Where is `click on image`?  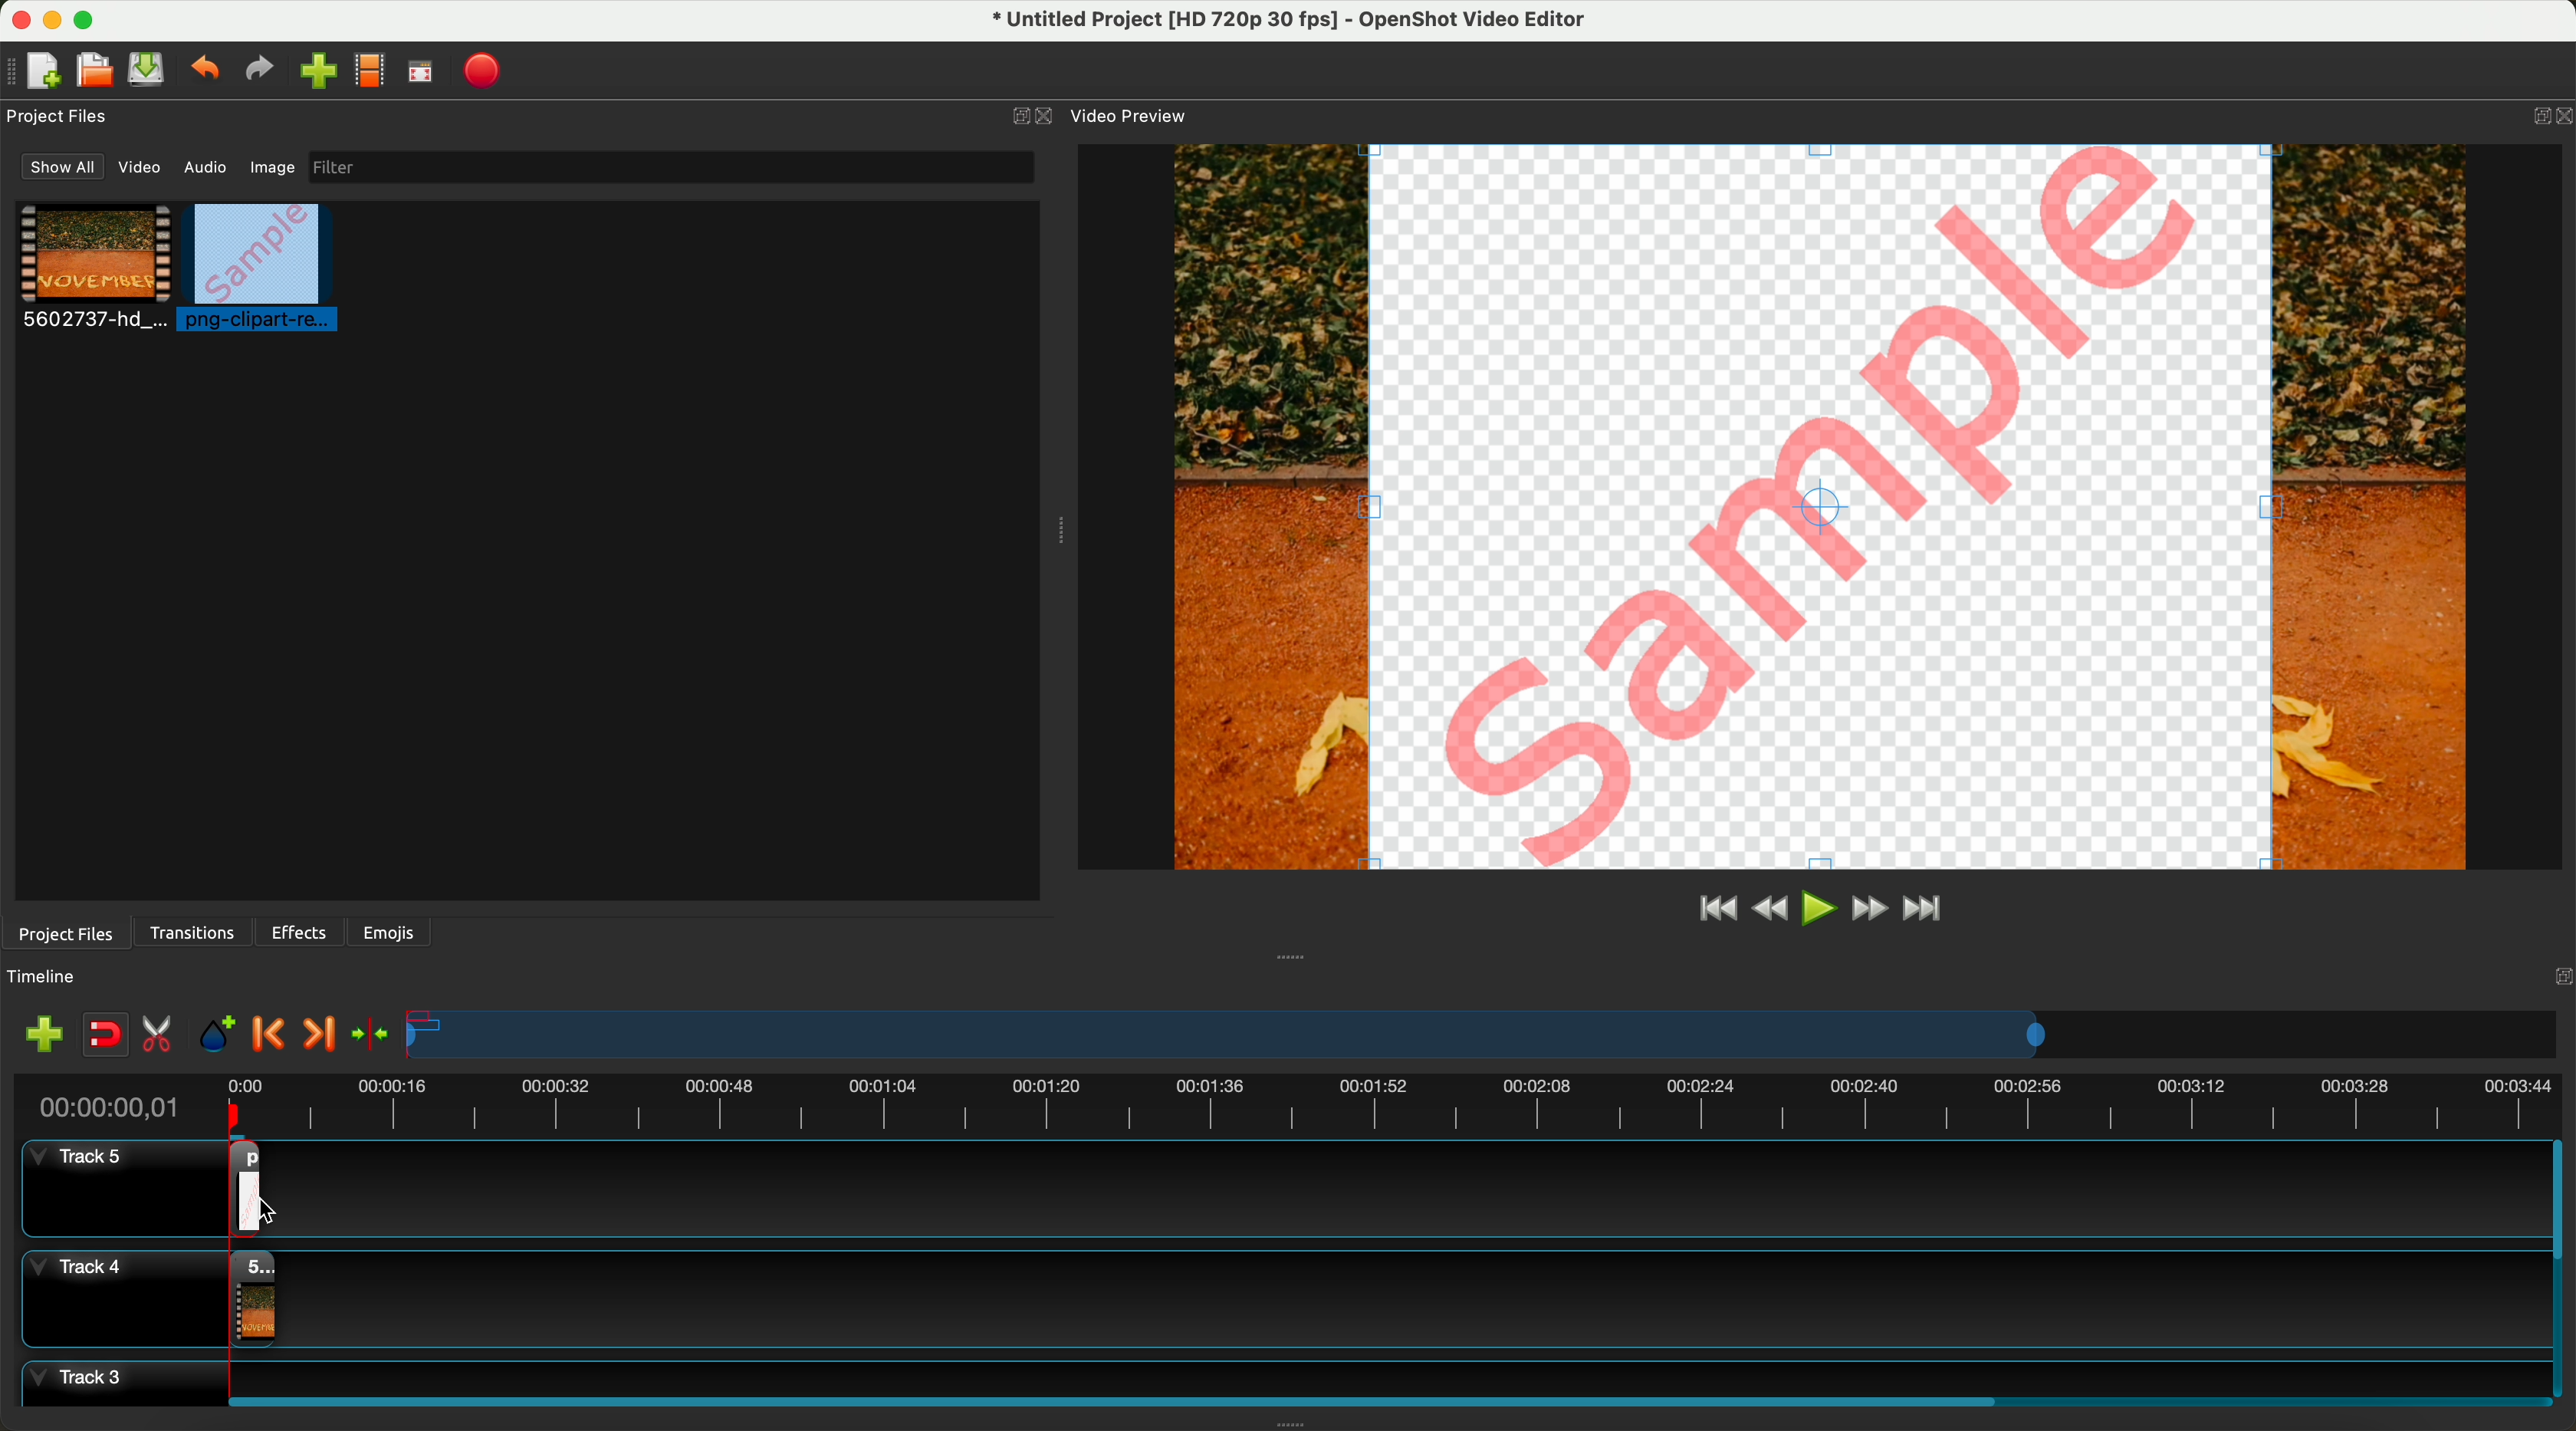
click on image is located at coordinates (264, 270).